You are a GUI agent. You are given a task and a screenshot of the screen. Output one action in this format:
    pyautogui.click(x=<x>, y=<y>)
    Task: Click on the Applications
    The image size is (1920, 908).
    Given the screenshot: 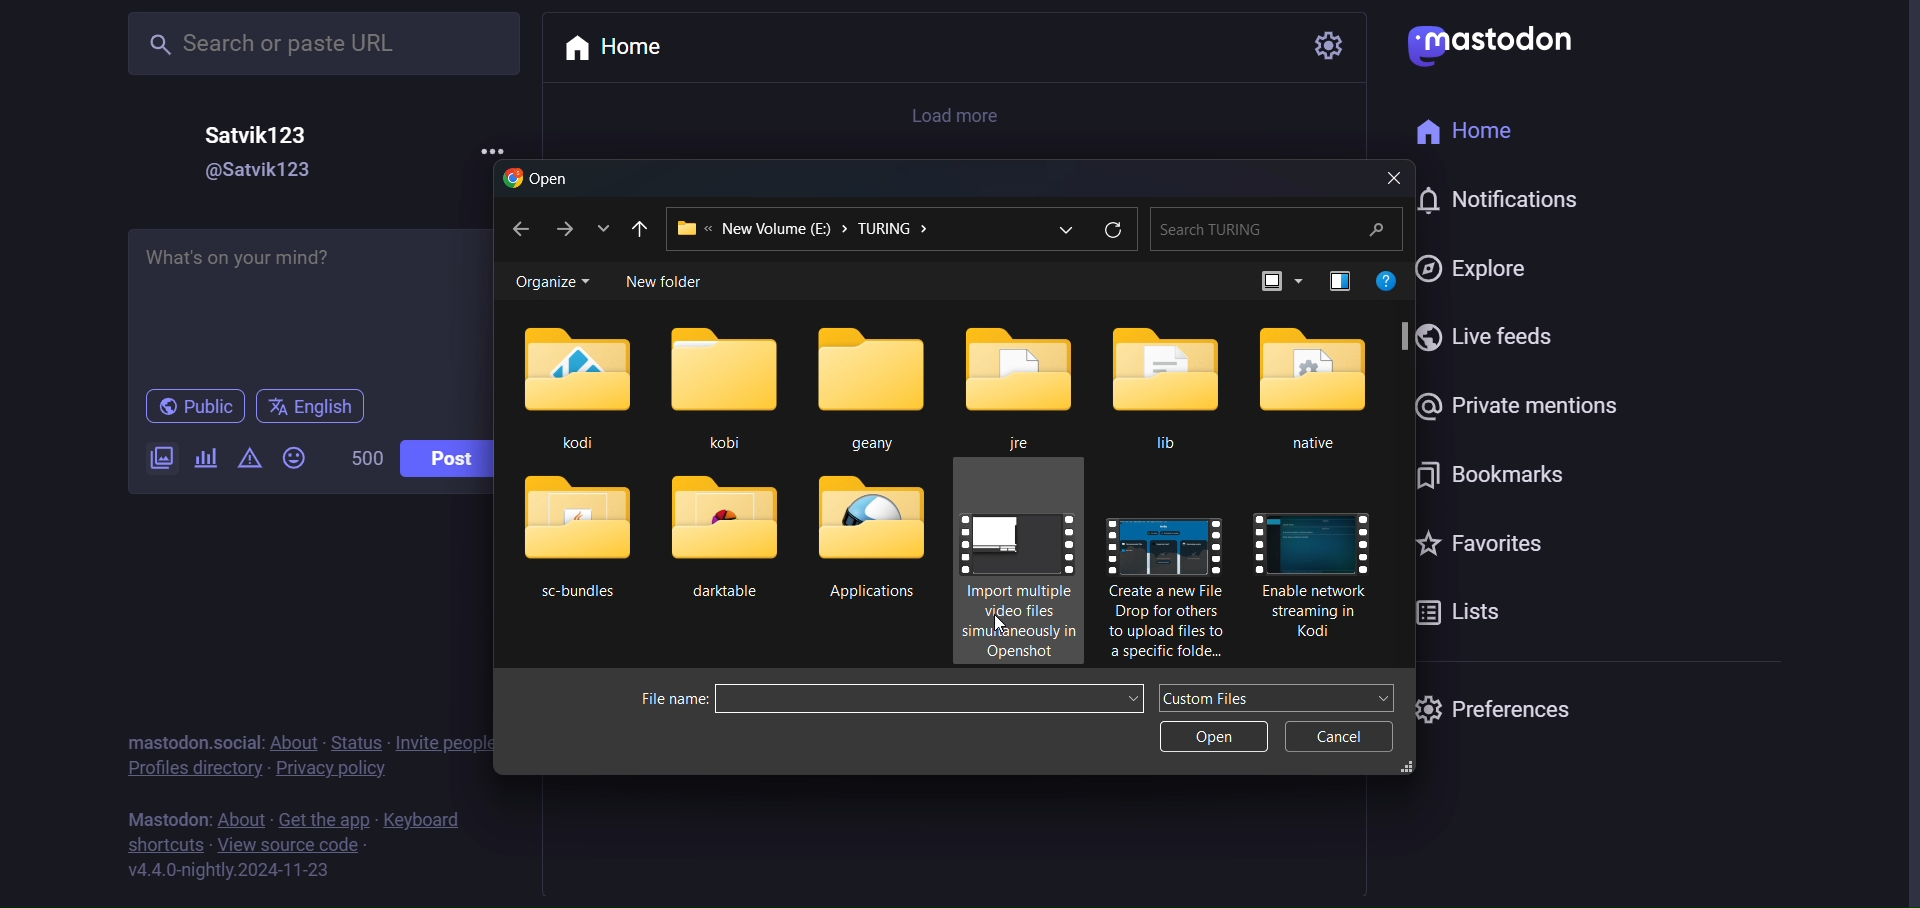 What is the action you would take?
    pyautogui.click(x=880, y=541)
    